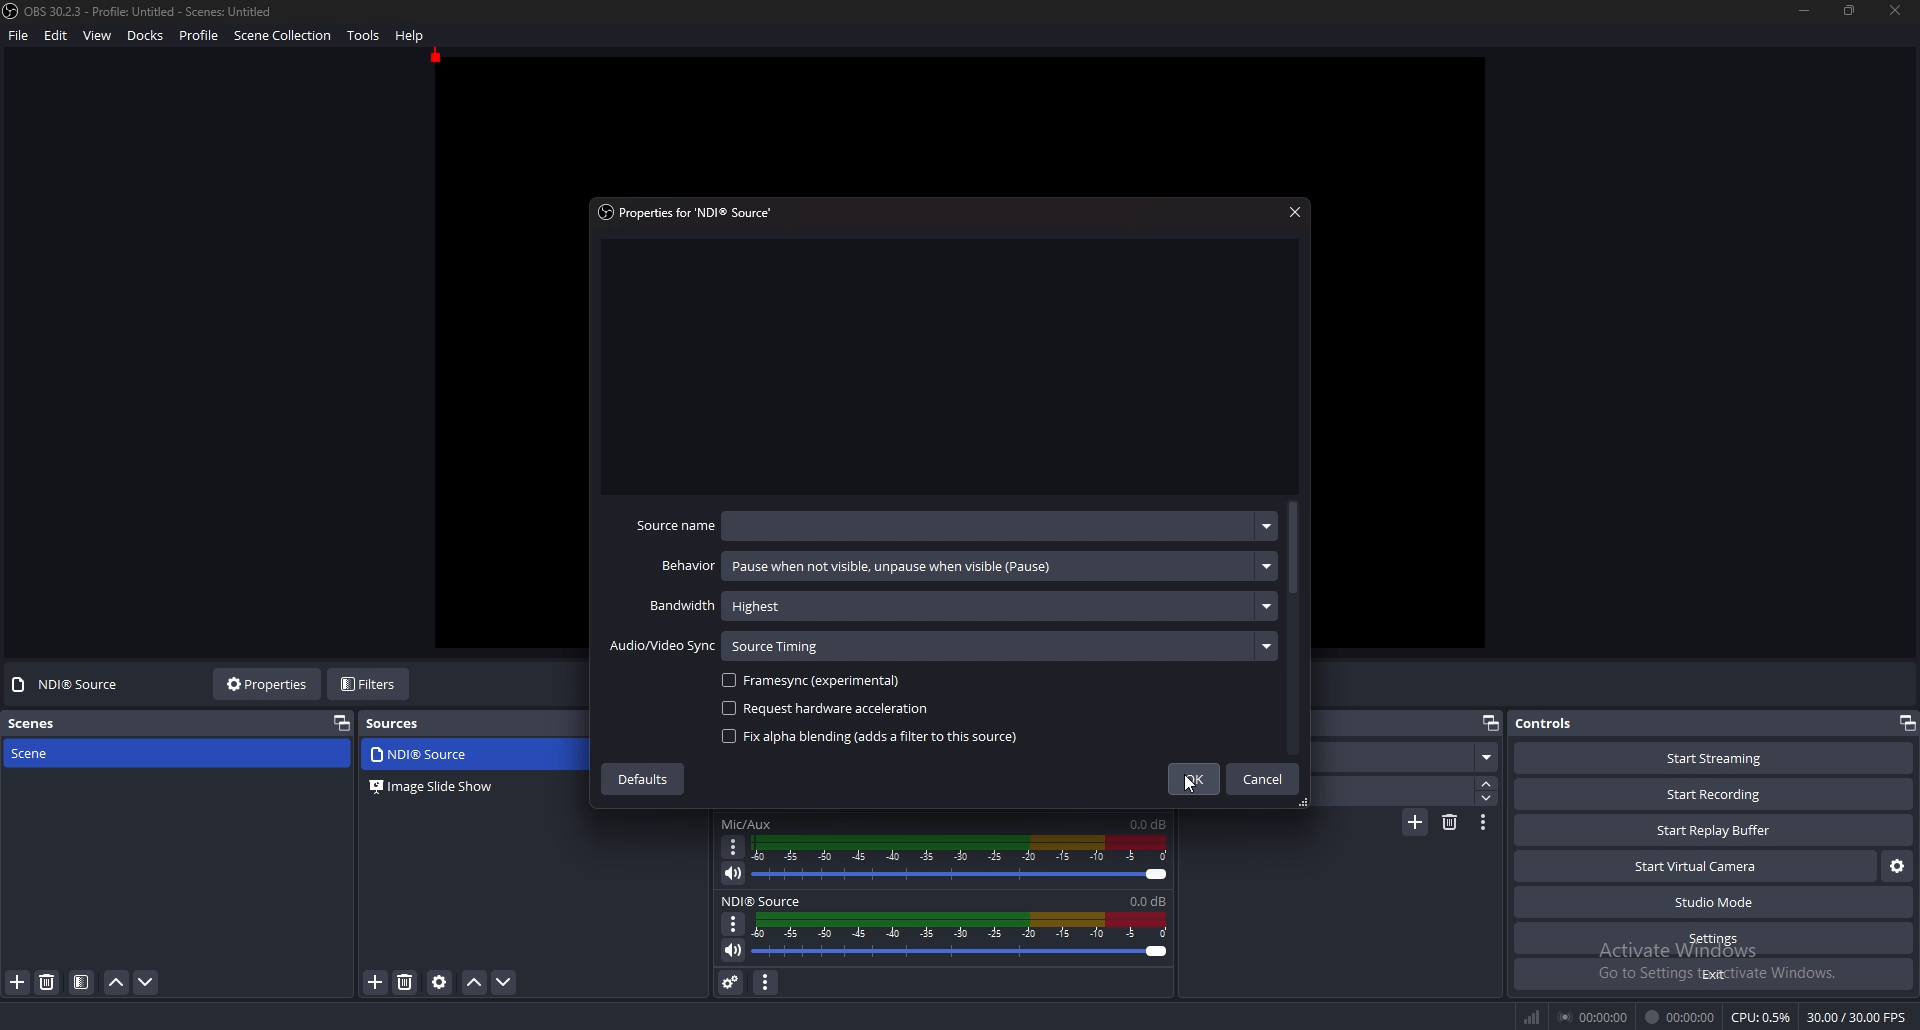 Image resolution: width=1920 pixels, height=1030 pixels. Describe the element at coordinates (748, 824) in the screenshot. I see `mic/aux` at that location.